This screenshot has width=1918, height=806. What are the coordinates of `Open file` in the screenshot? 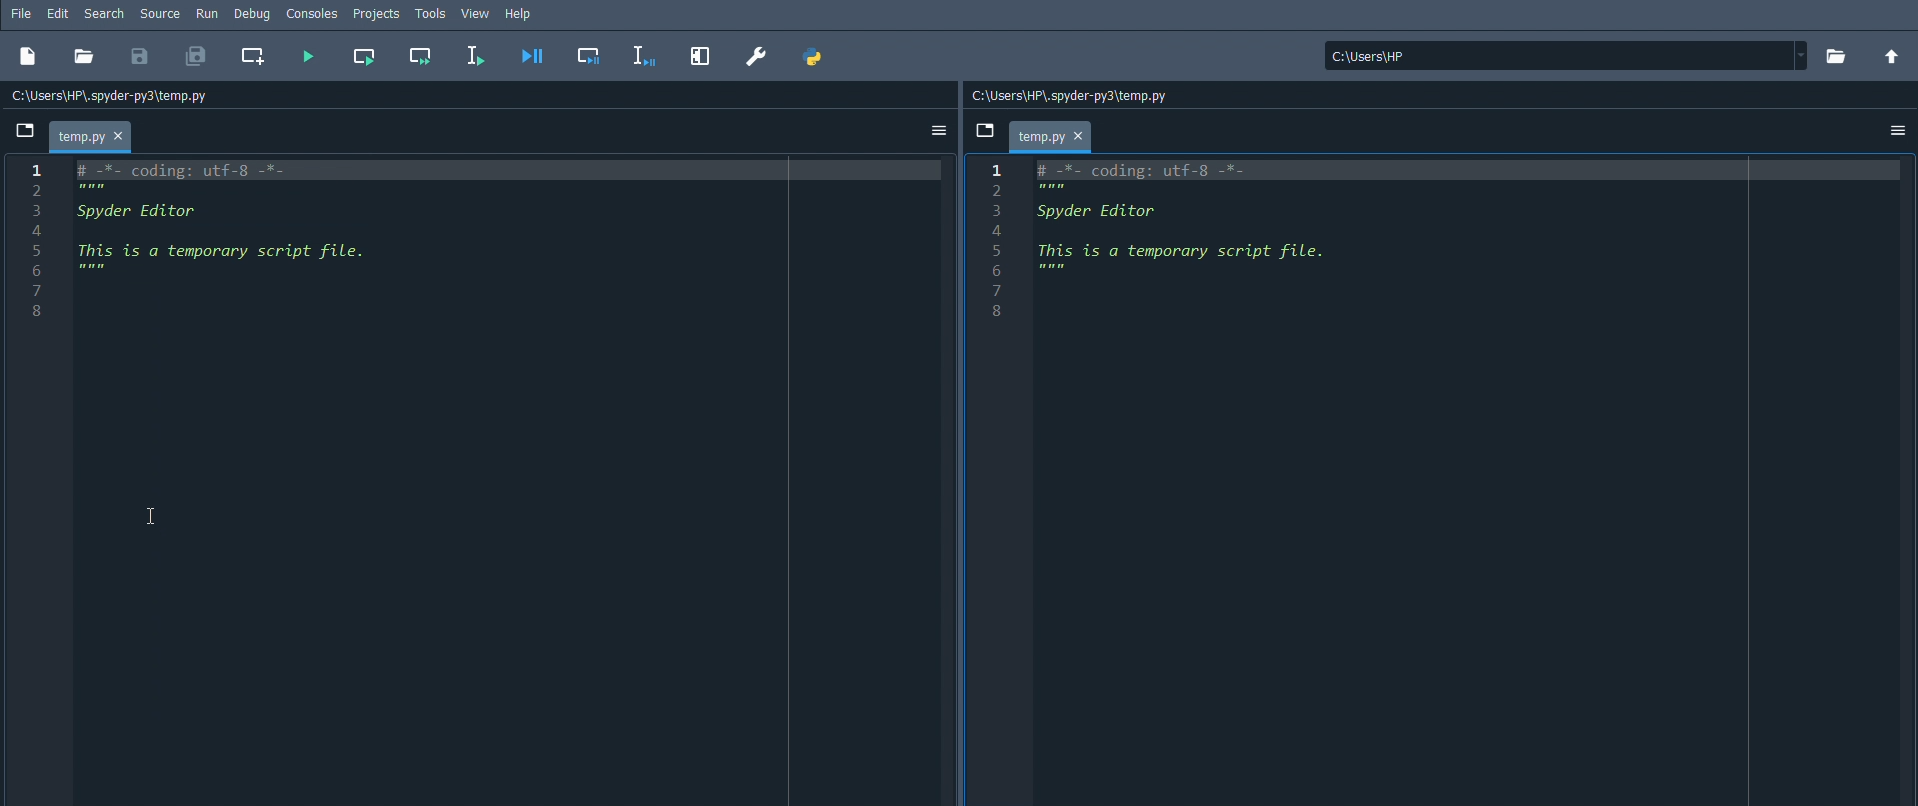 It's located at (82, 58).